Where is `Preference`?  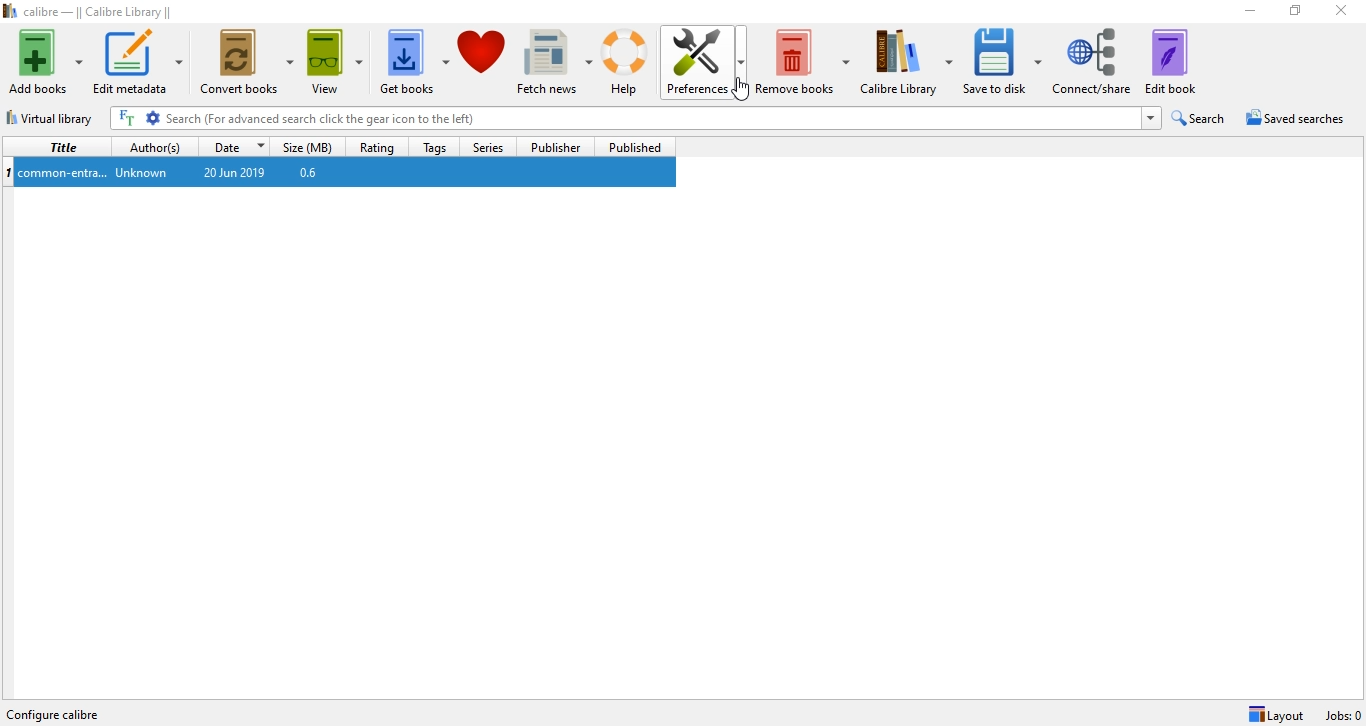 Preference is located at coordinates (709, 55).